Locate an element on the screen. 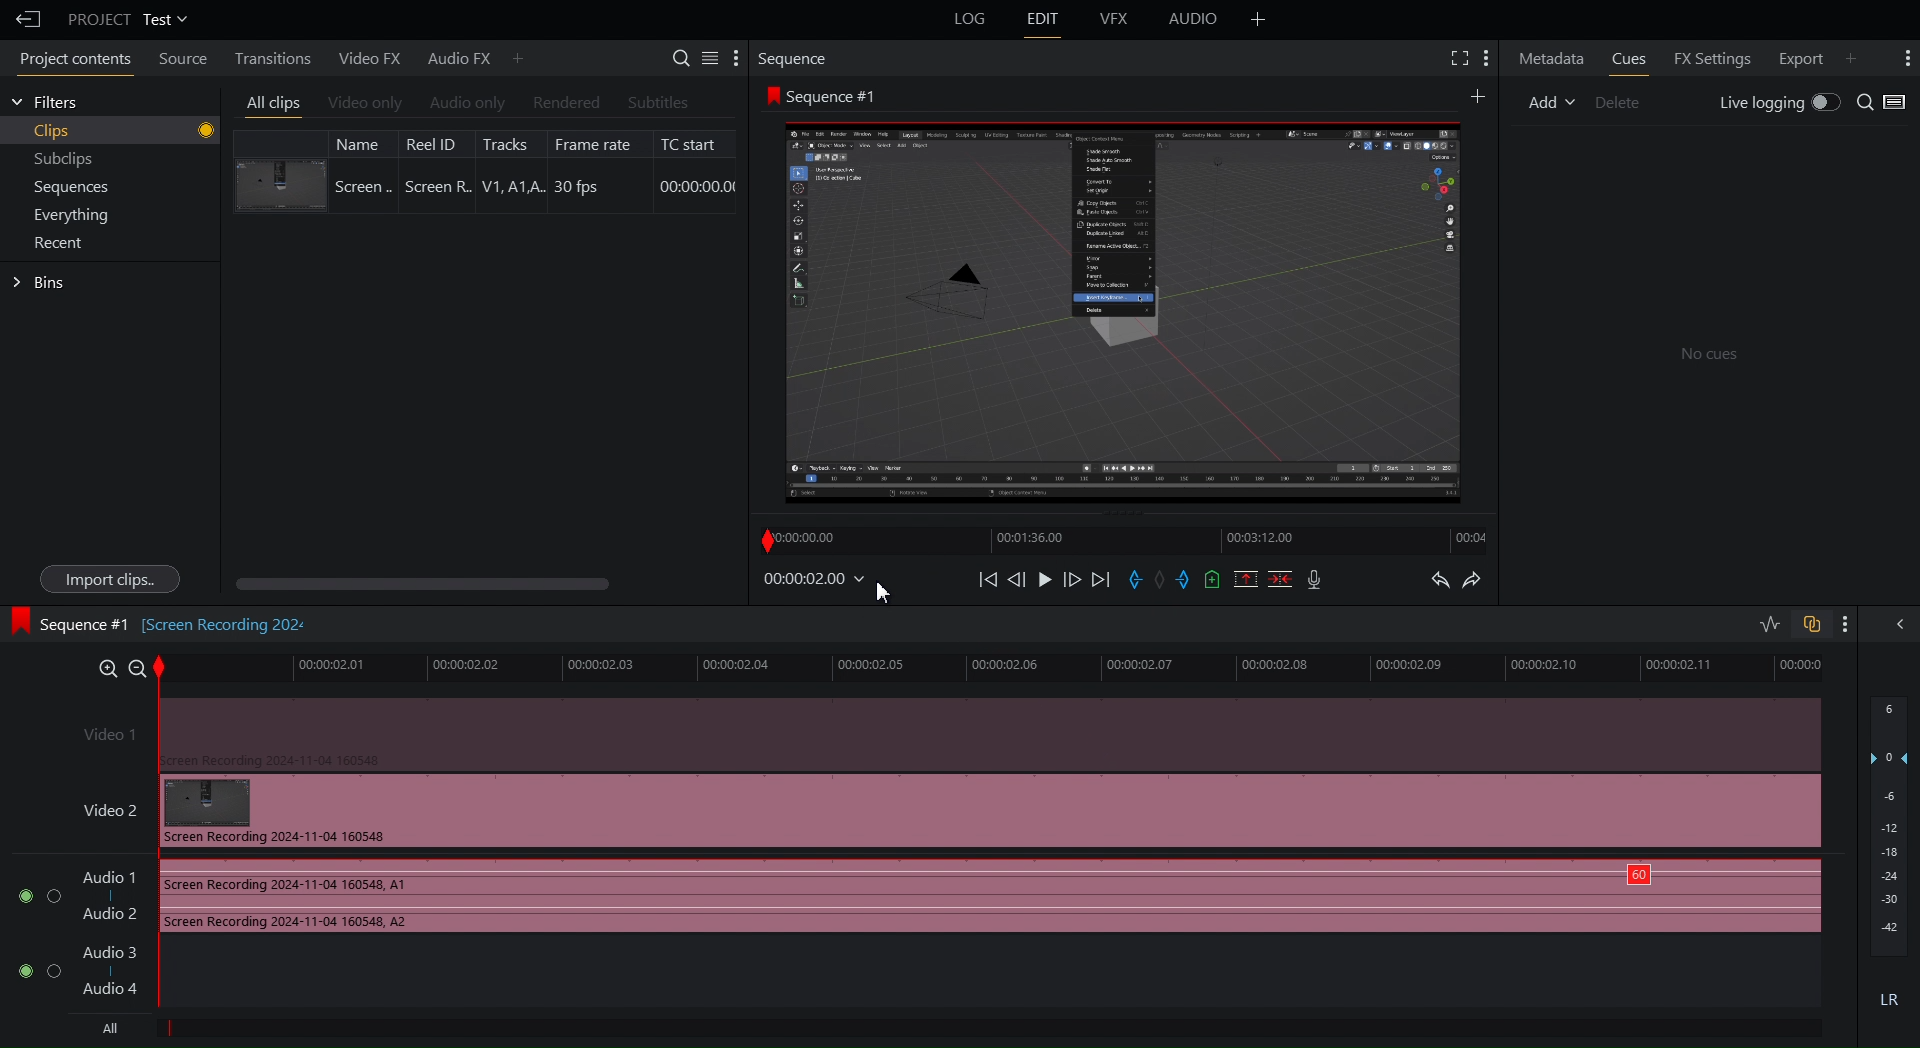  Timestamp is located at coordinates (784, 580).